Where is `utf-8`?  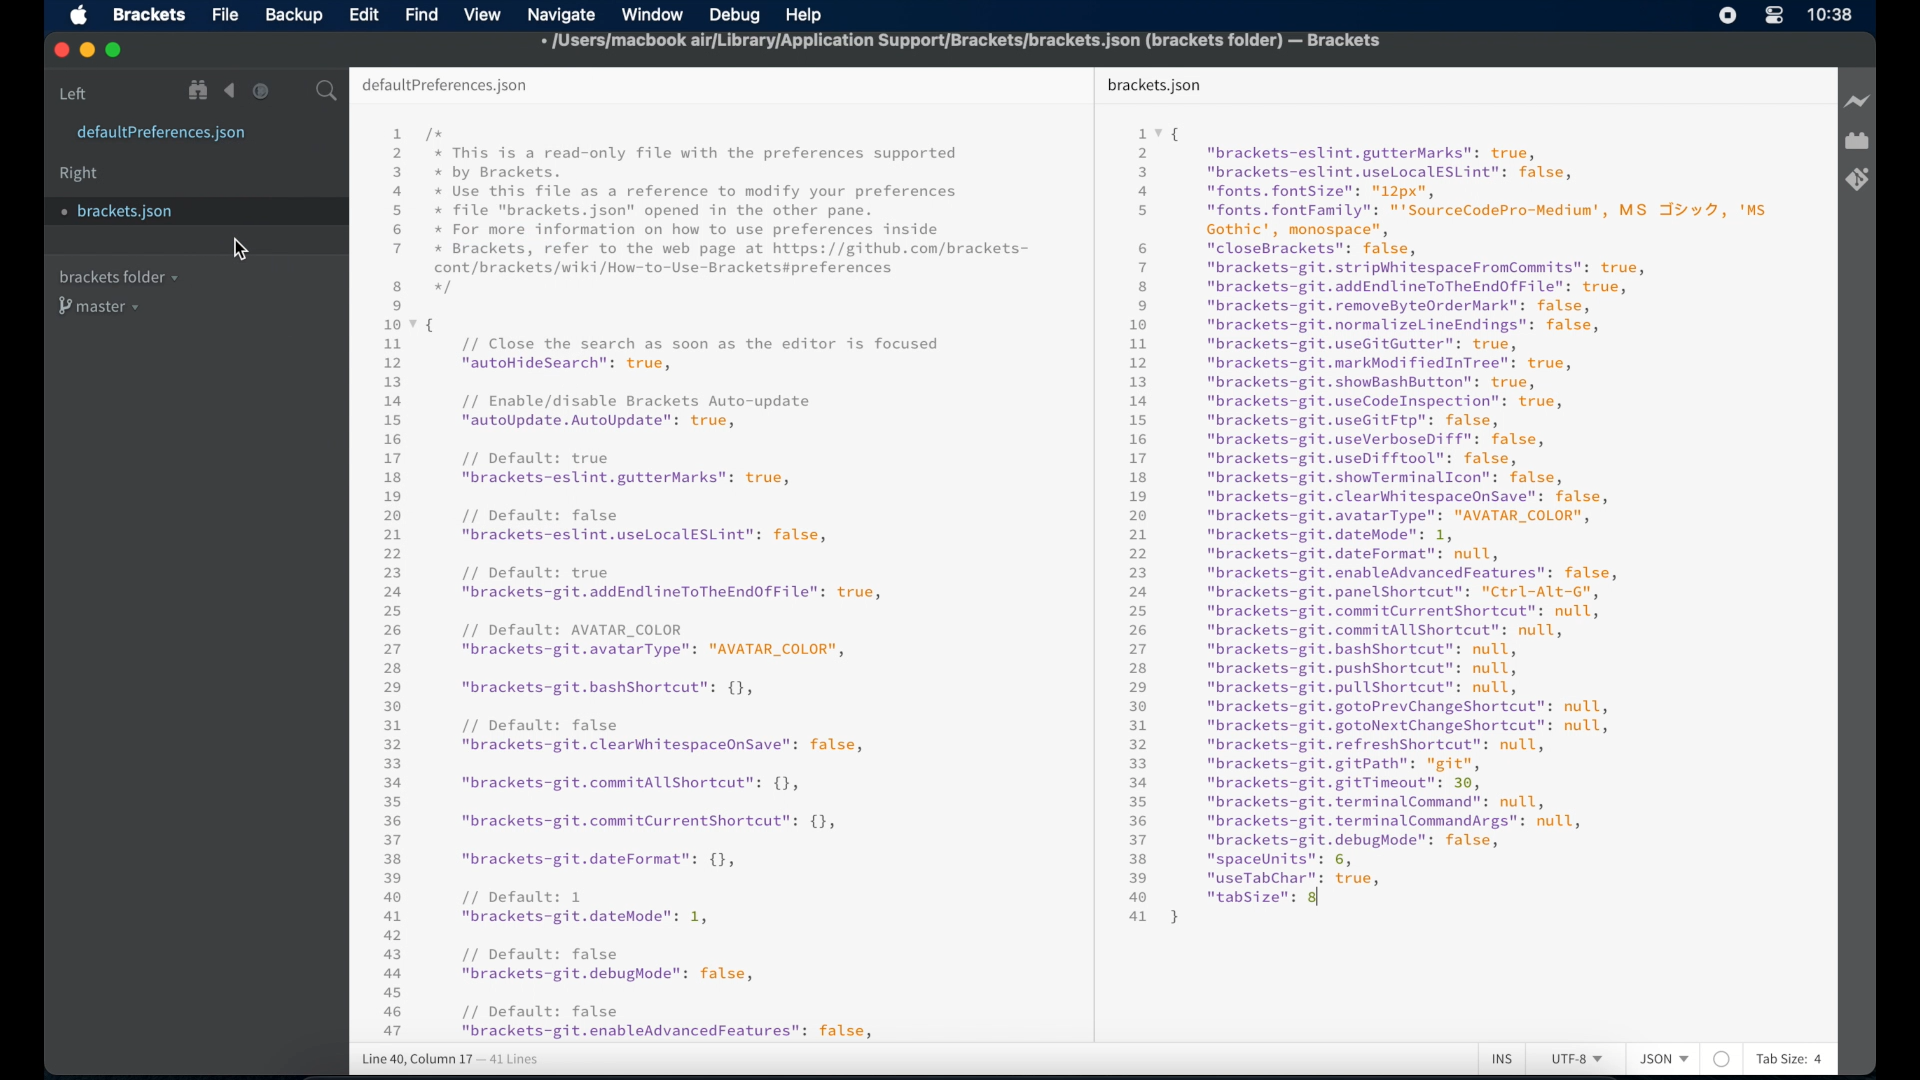
utf-8 is located at coordinates (1578, 1059).